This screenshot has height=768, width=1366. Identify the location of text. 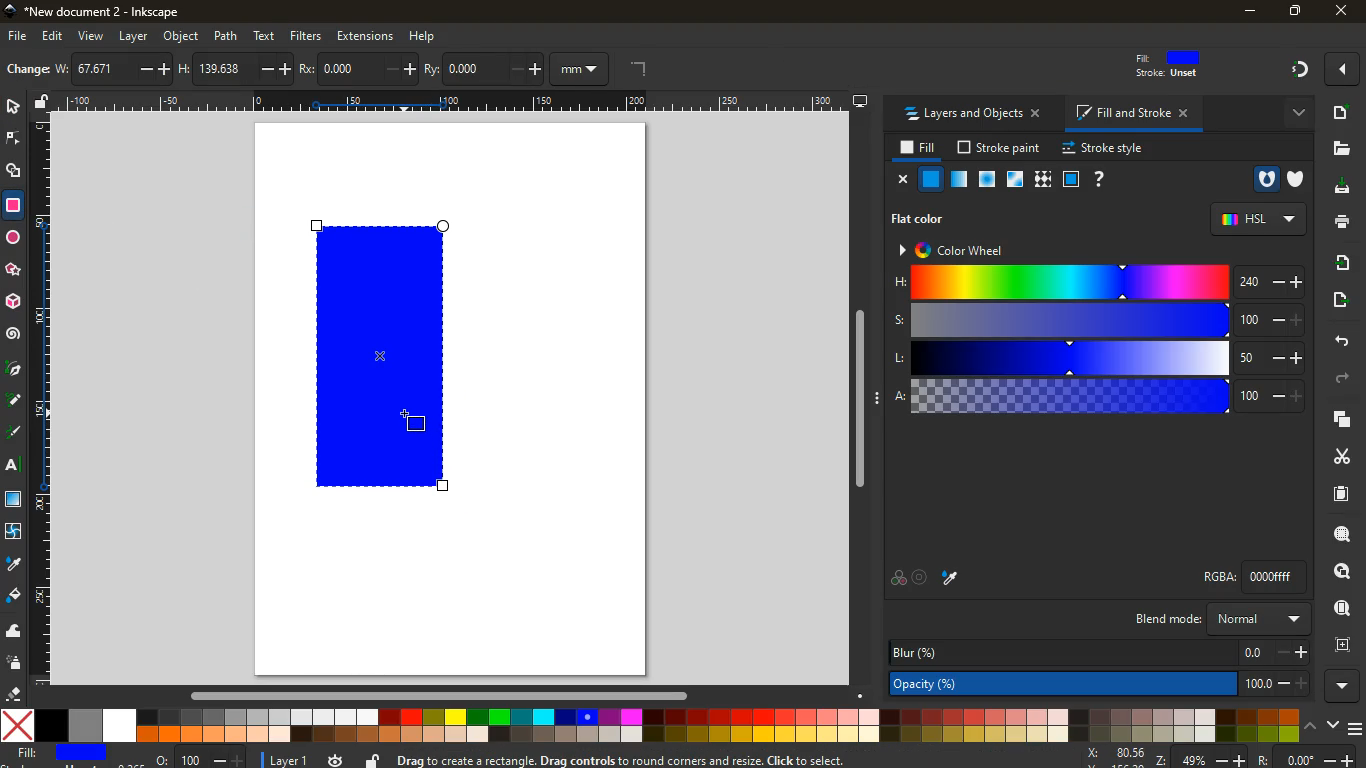
(265, 36).